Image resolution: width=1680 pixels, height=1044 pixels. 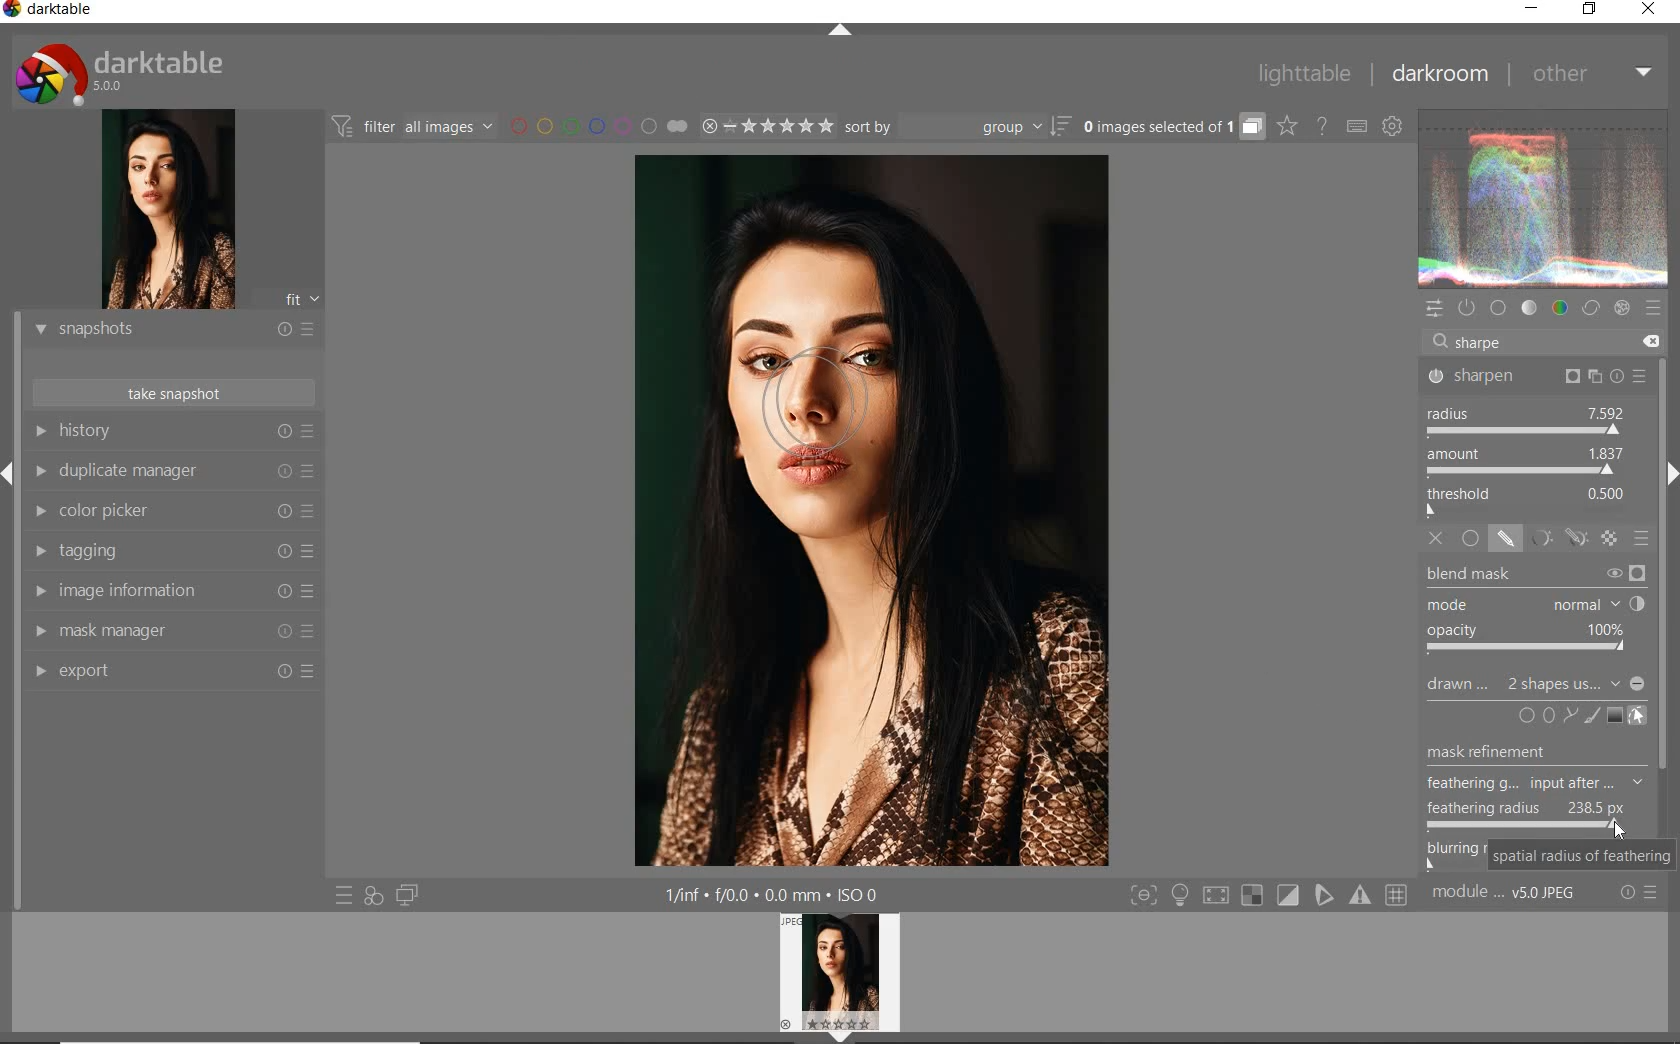 What do you see at coordinates (1550, 717) in the screenshot?
I see `signs ` at bounding box center [1550, 717].